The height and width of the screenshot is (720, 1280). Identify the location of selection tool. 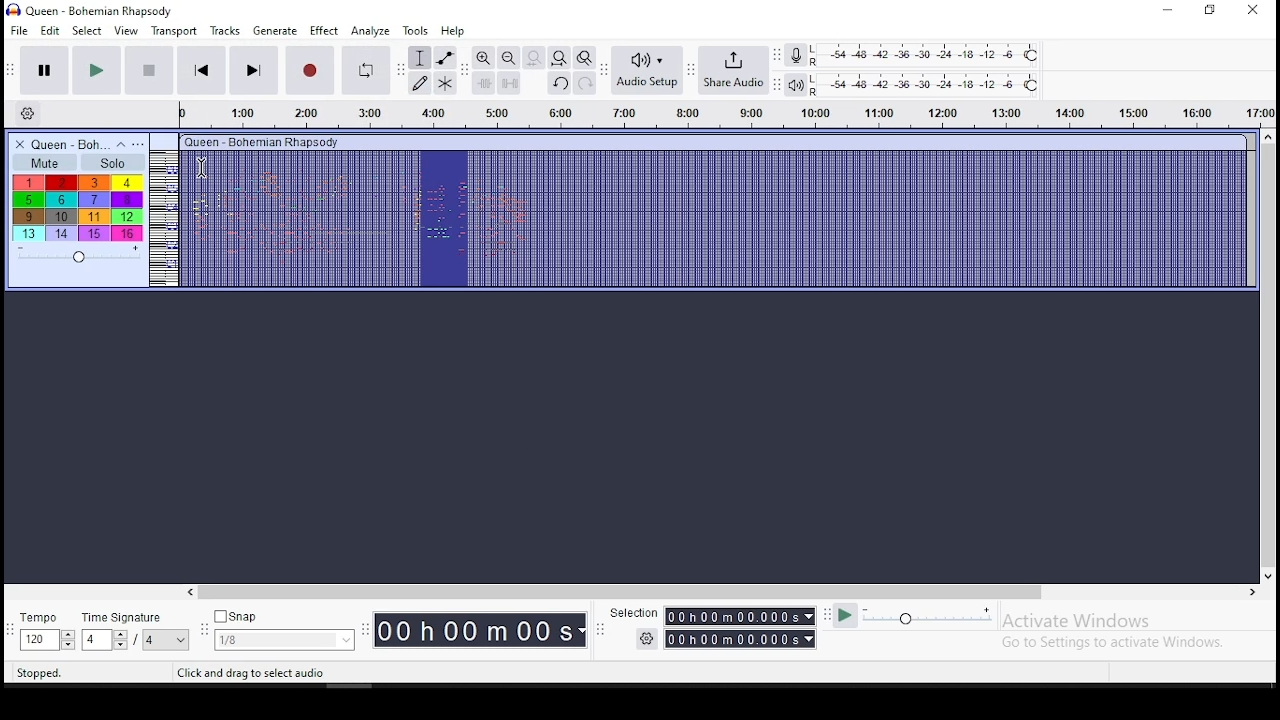
(419, 59).